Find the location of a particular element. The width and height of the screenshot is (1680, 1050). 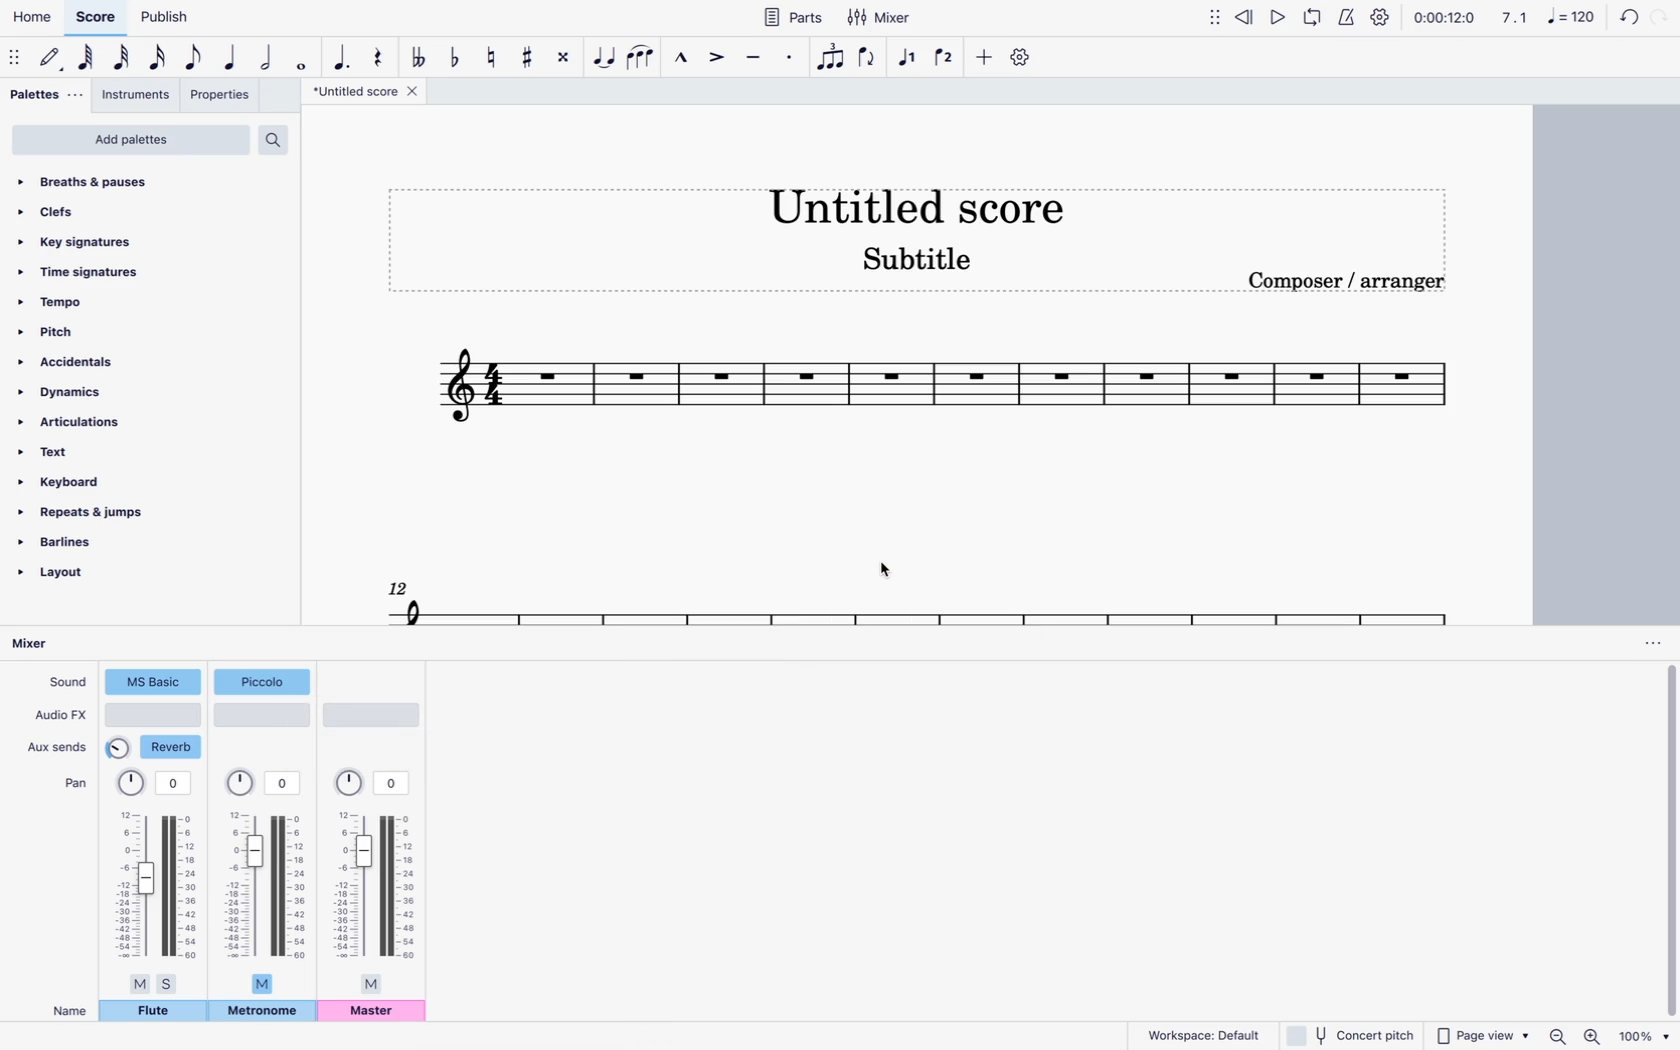

articulations is located at coordinates (97, 422).